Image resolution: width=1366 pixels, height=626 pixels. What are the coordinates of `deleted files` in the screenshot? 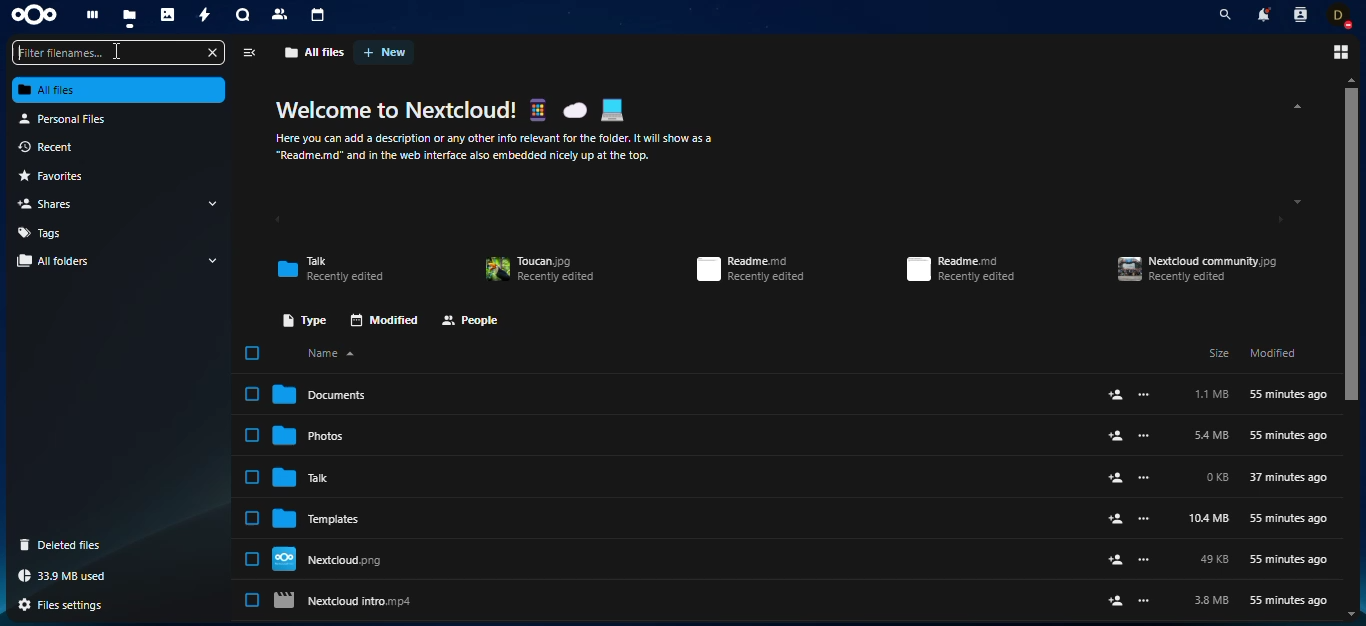 It's located at (66, 545).